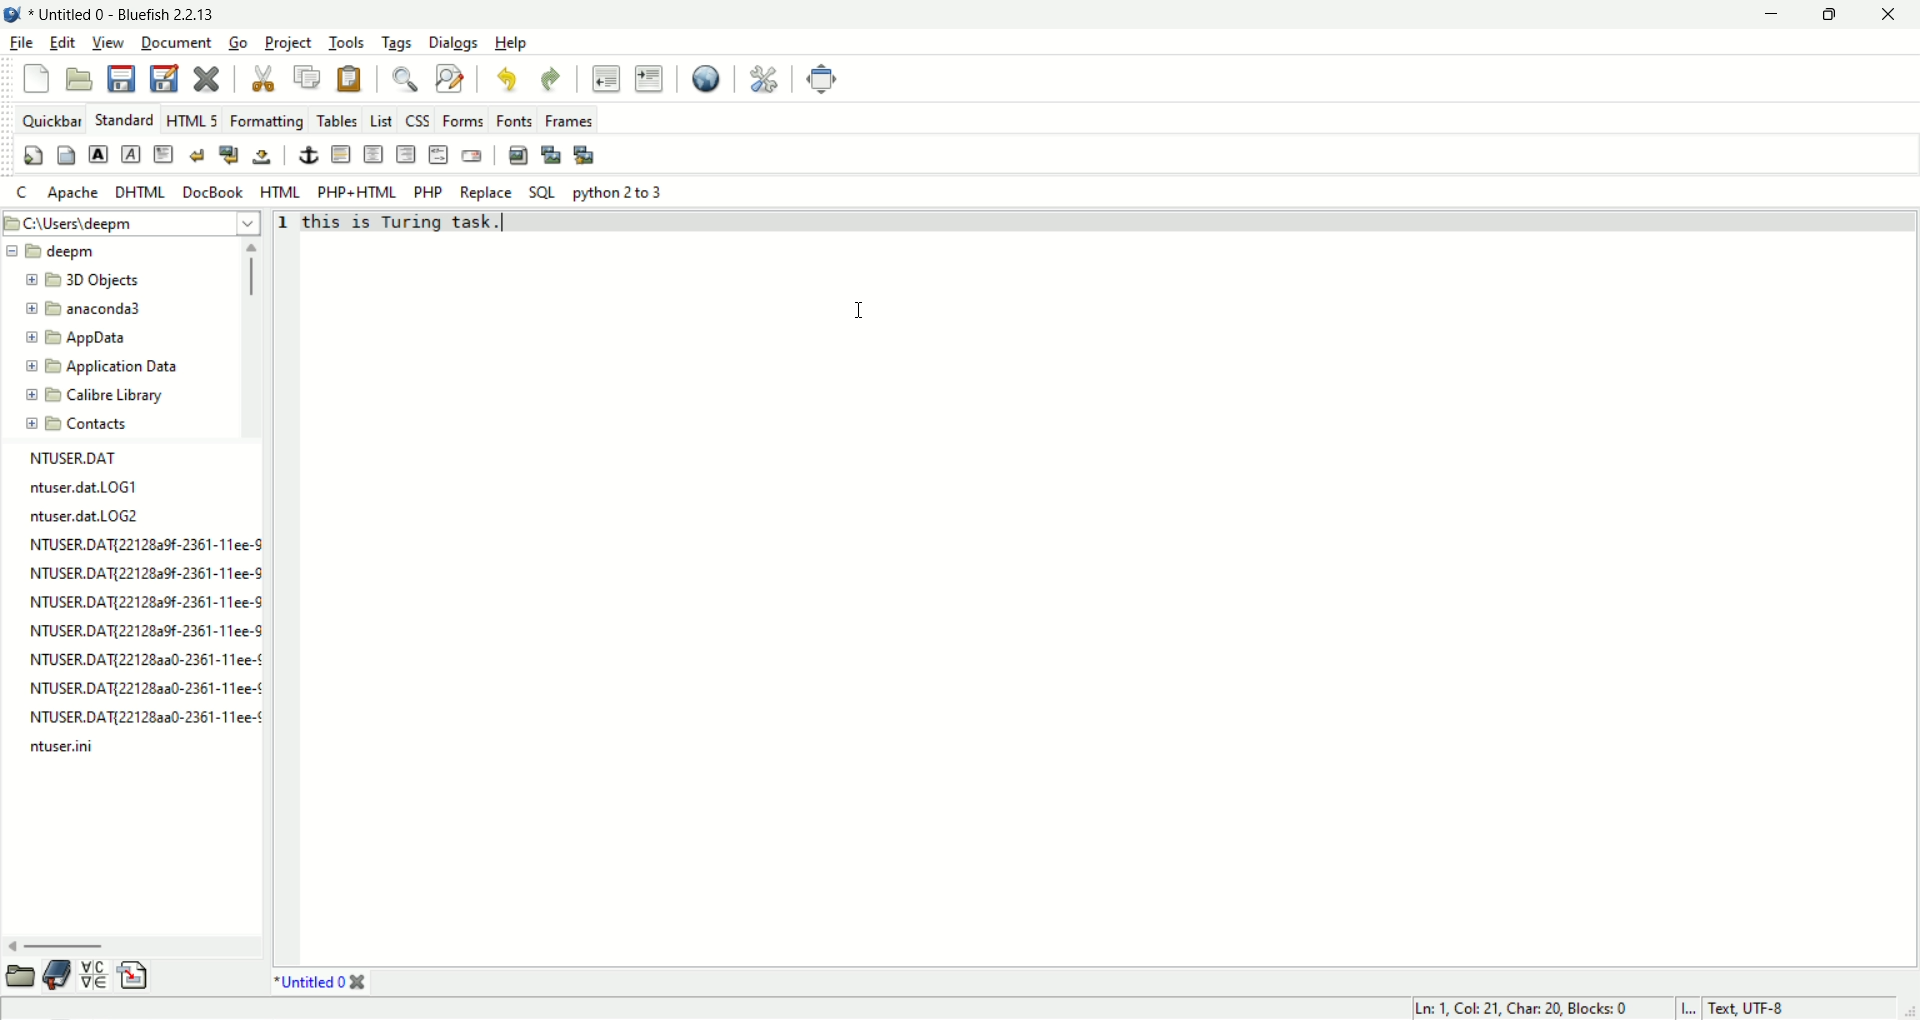  What do you see at coordinates (383, 122) in the screenshot?
I see `list` at bounding box center [383, 122].